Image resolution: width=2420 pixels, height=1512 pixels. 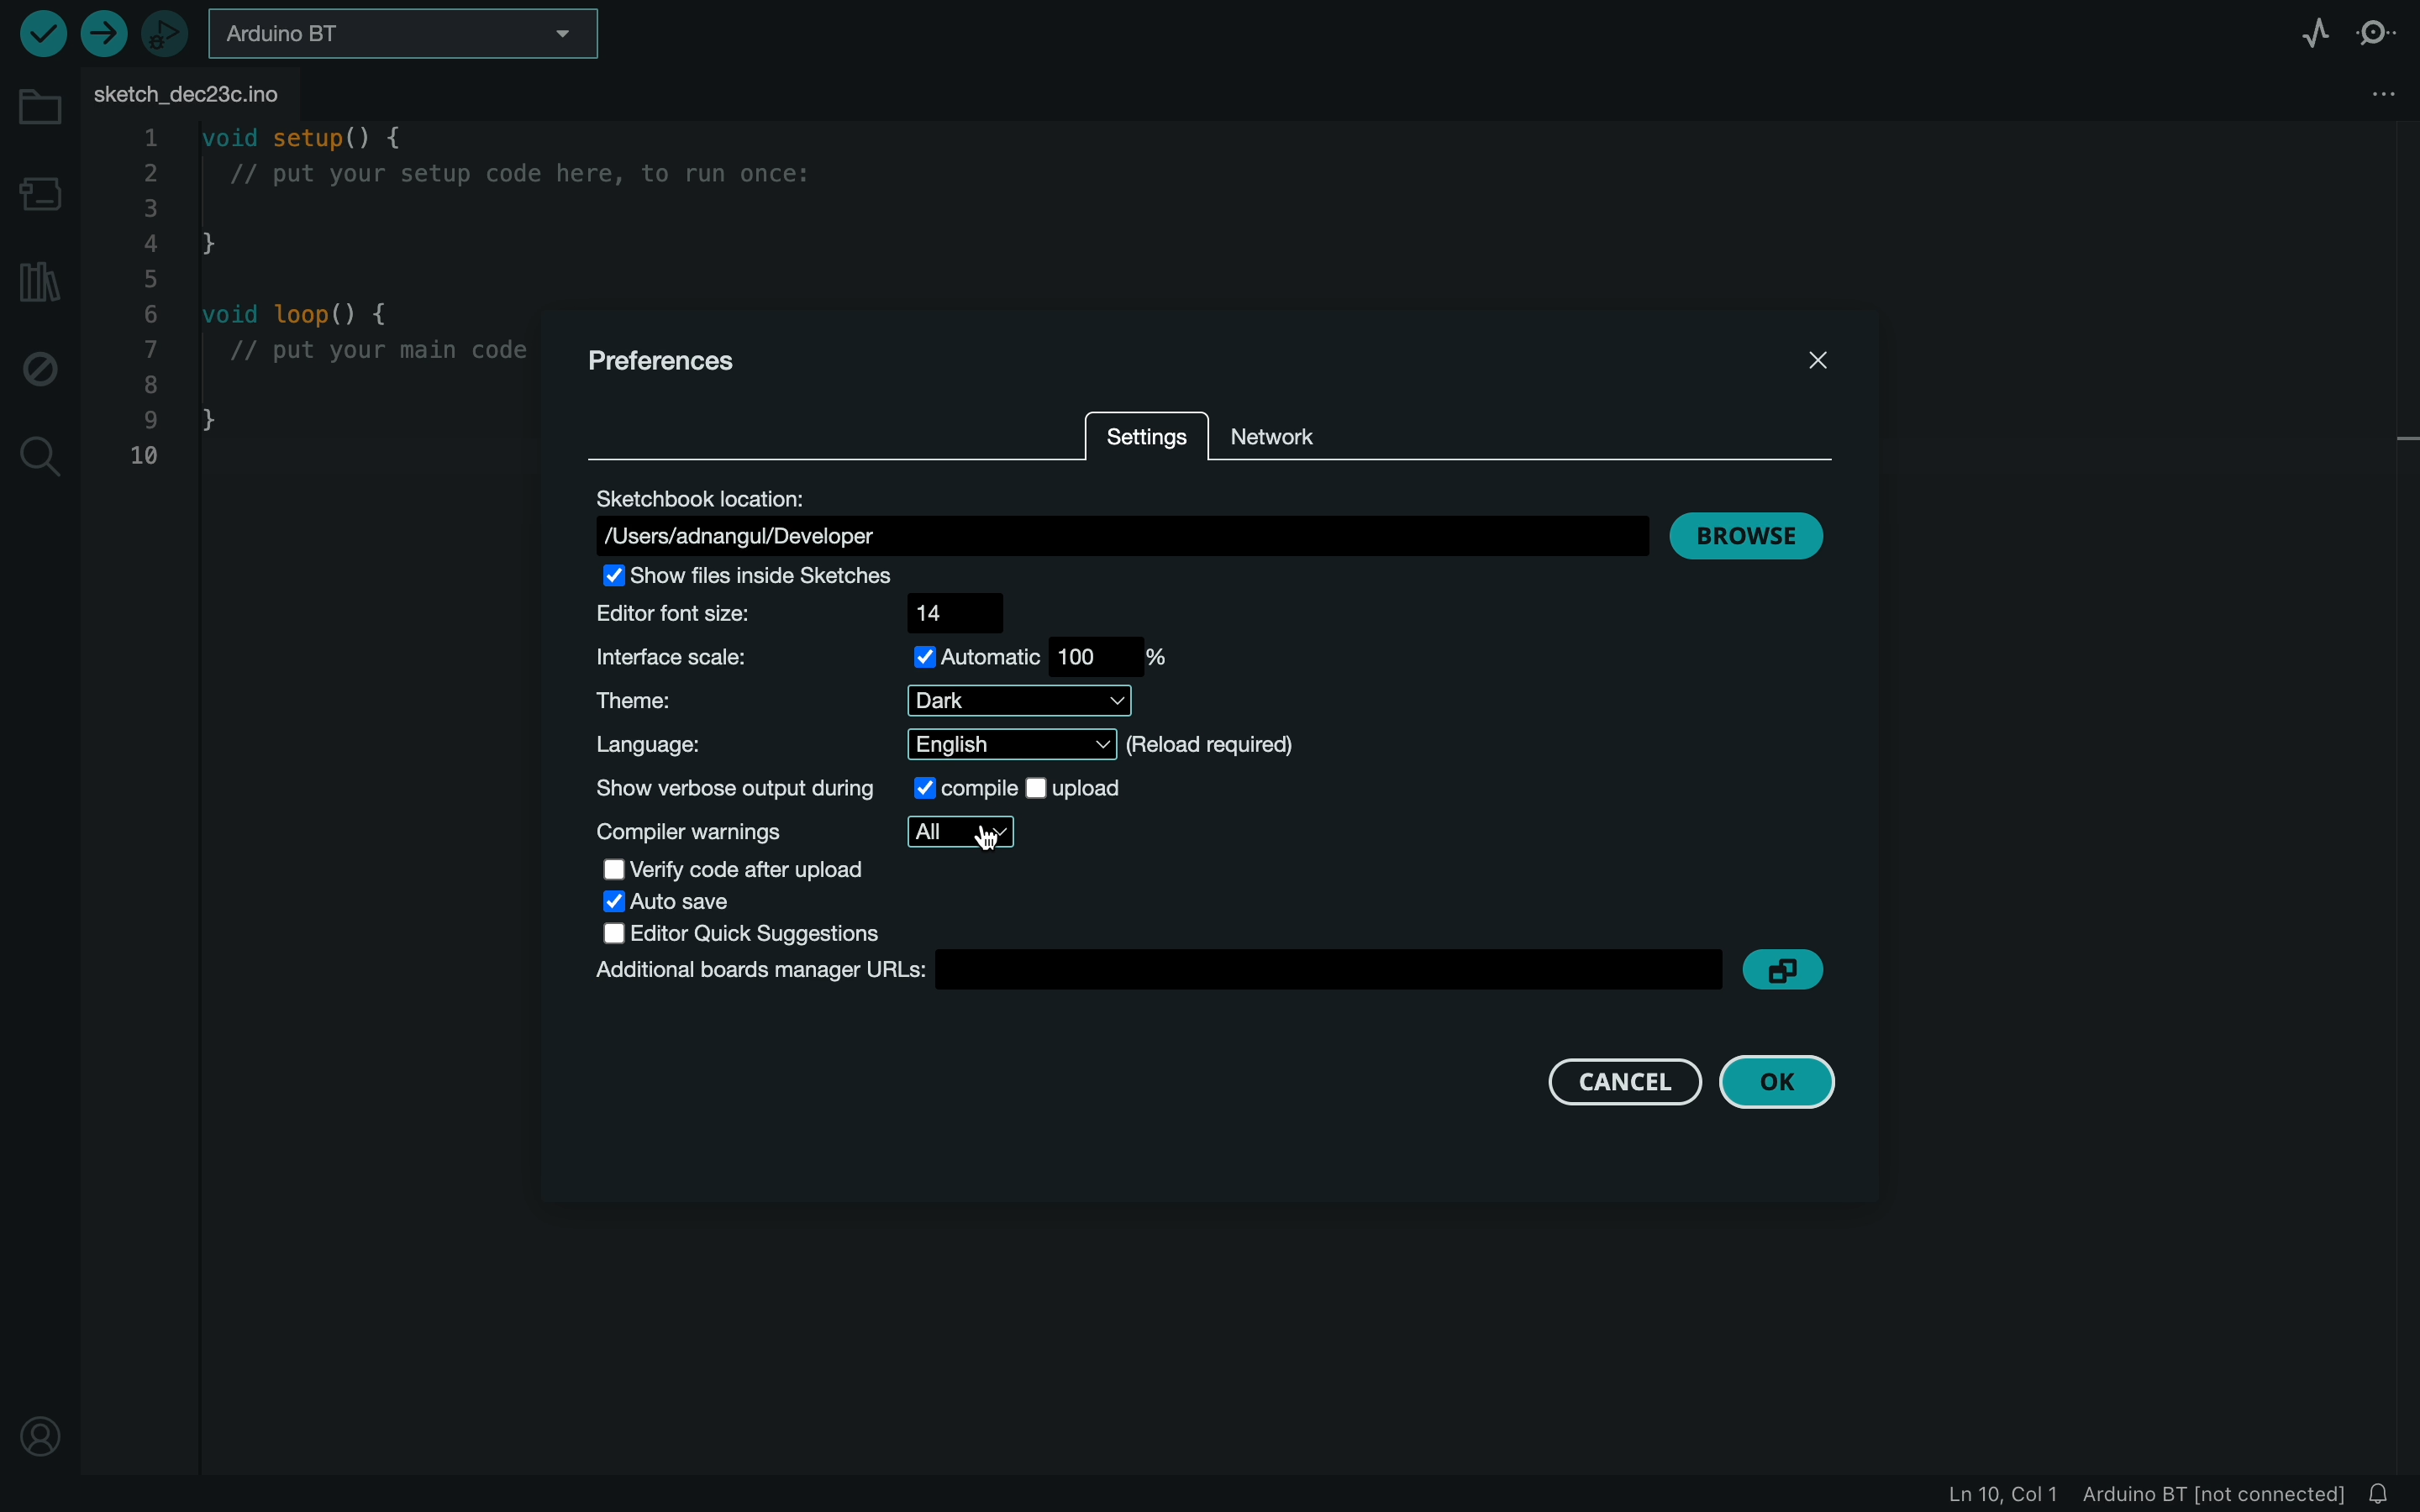 I want to click on code, so click(x=323, y=300).